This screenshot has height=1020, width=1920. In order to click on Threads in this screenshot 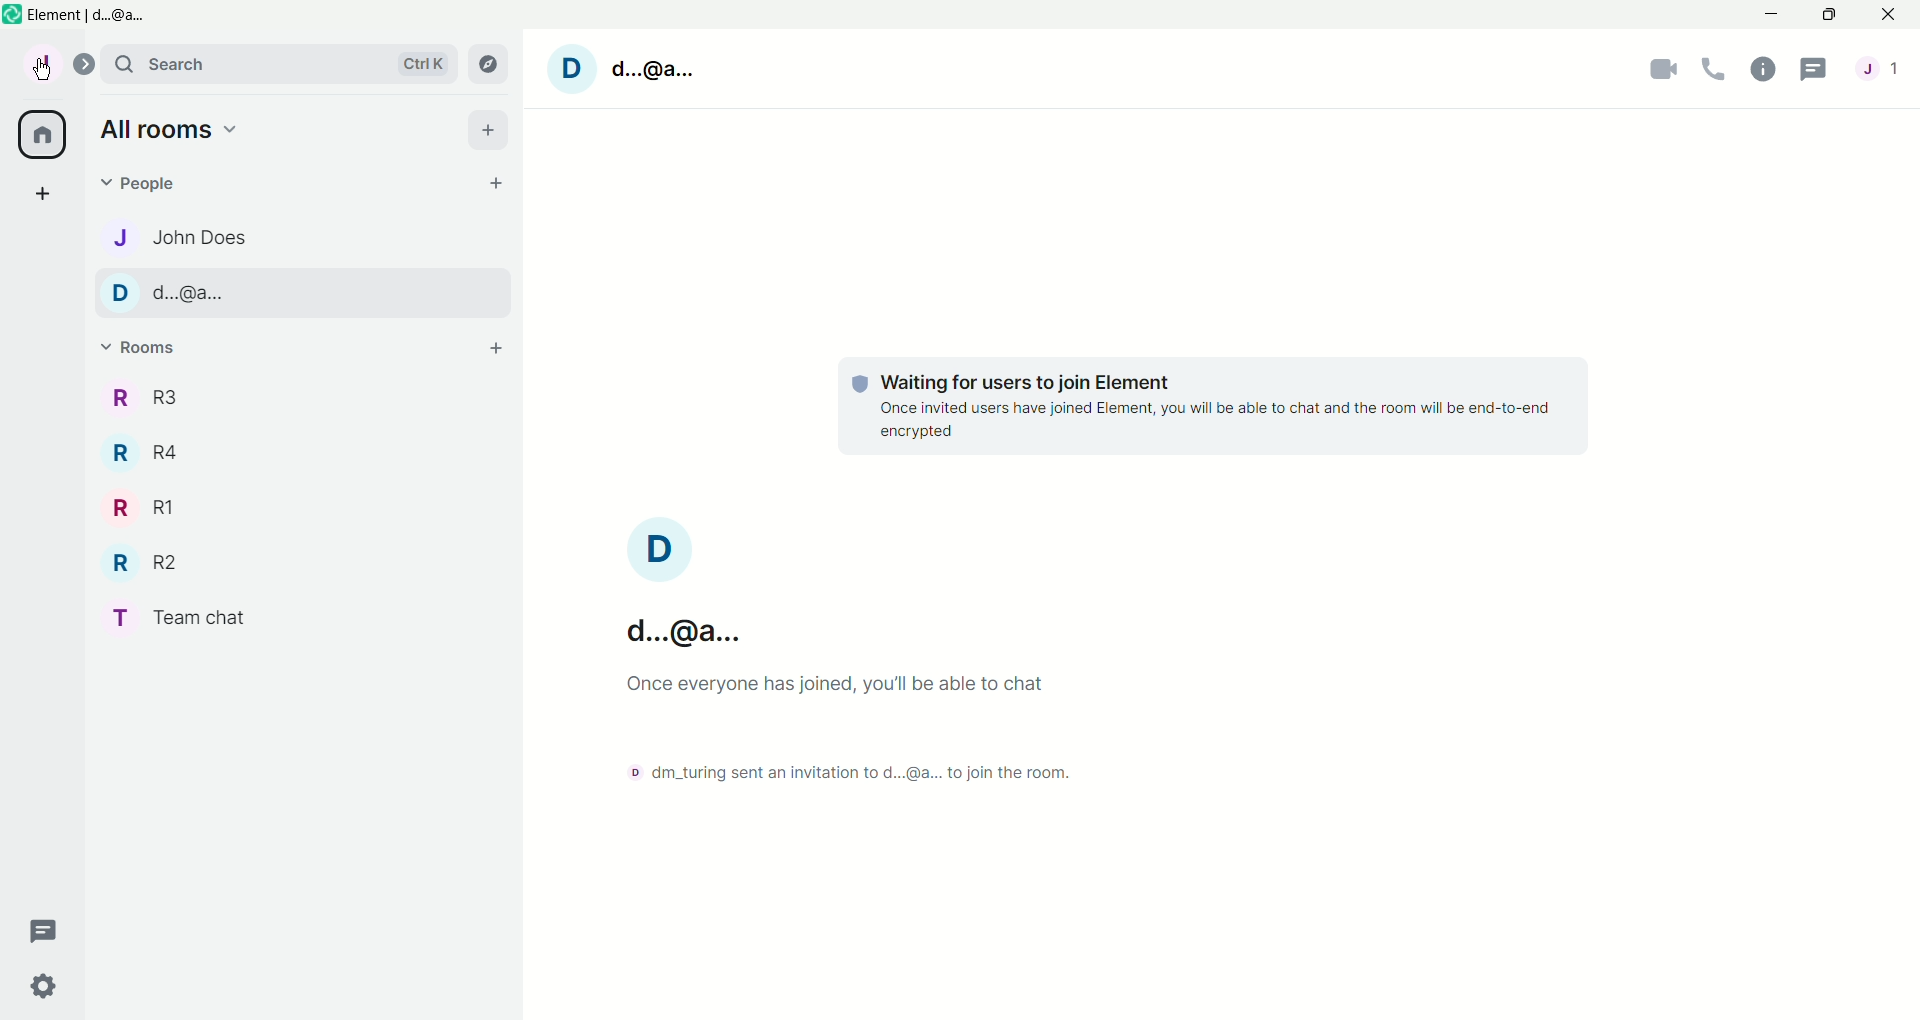, I will do `click(1815, 72)`.